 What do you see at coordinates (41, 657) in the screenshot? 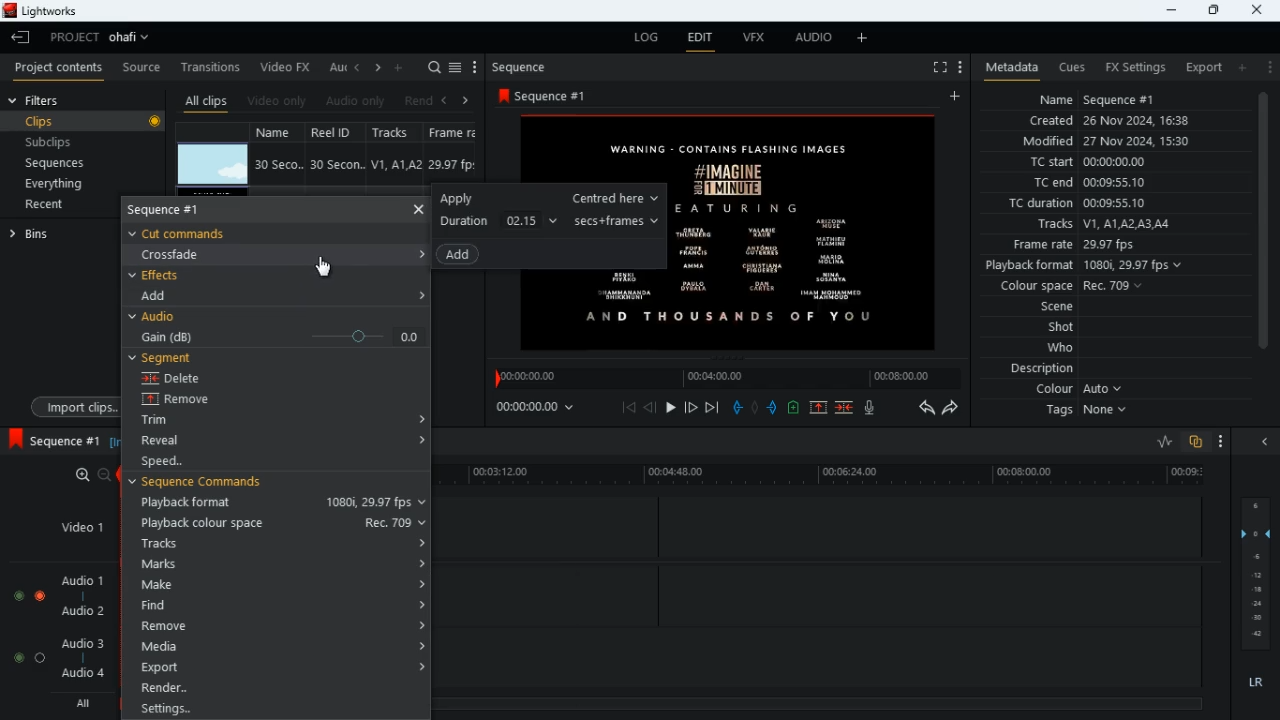
I see `toggle` at bounding box center [41, 657].